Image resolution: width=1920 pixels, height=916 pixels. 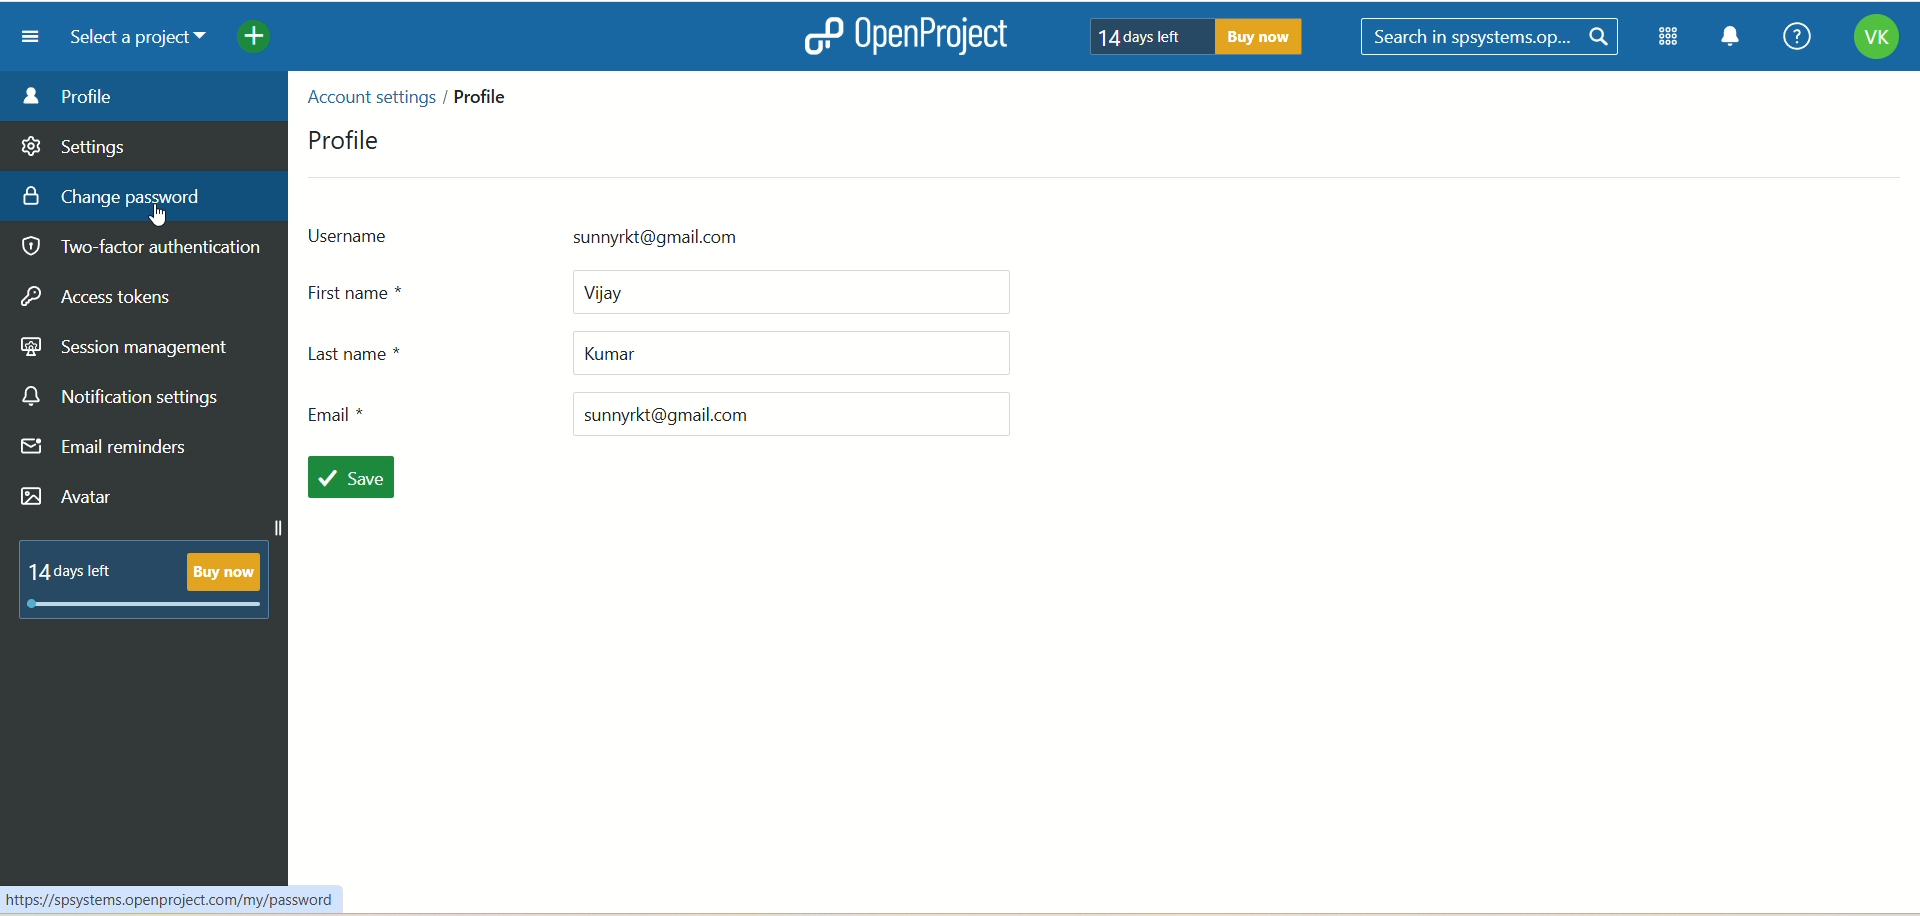 I want to click on select a project, so click(x=130, y=38).